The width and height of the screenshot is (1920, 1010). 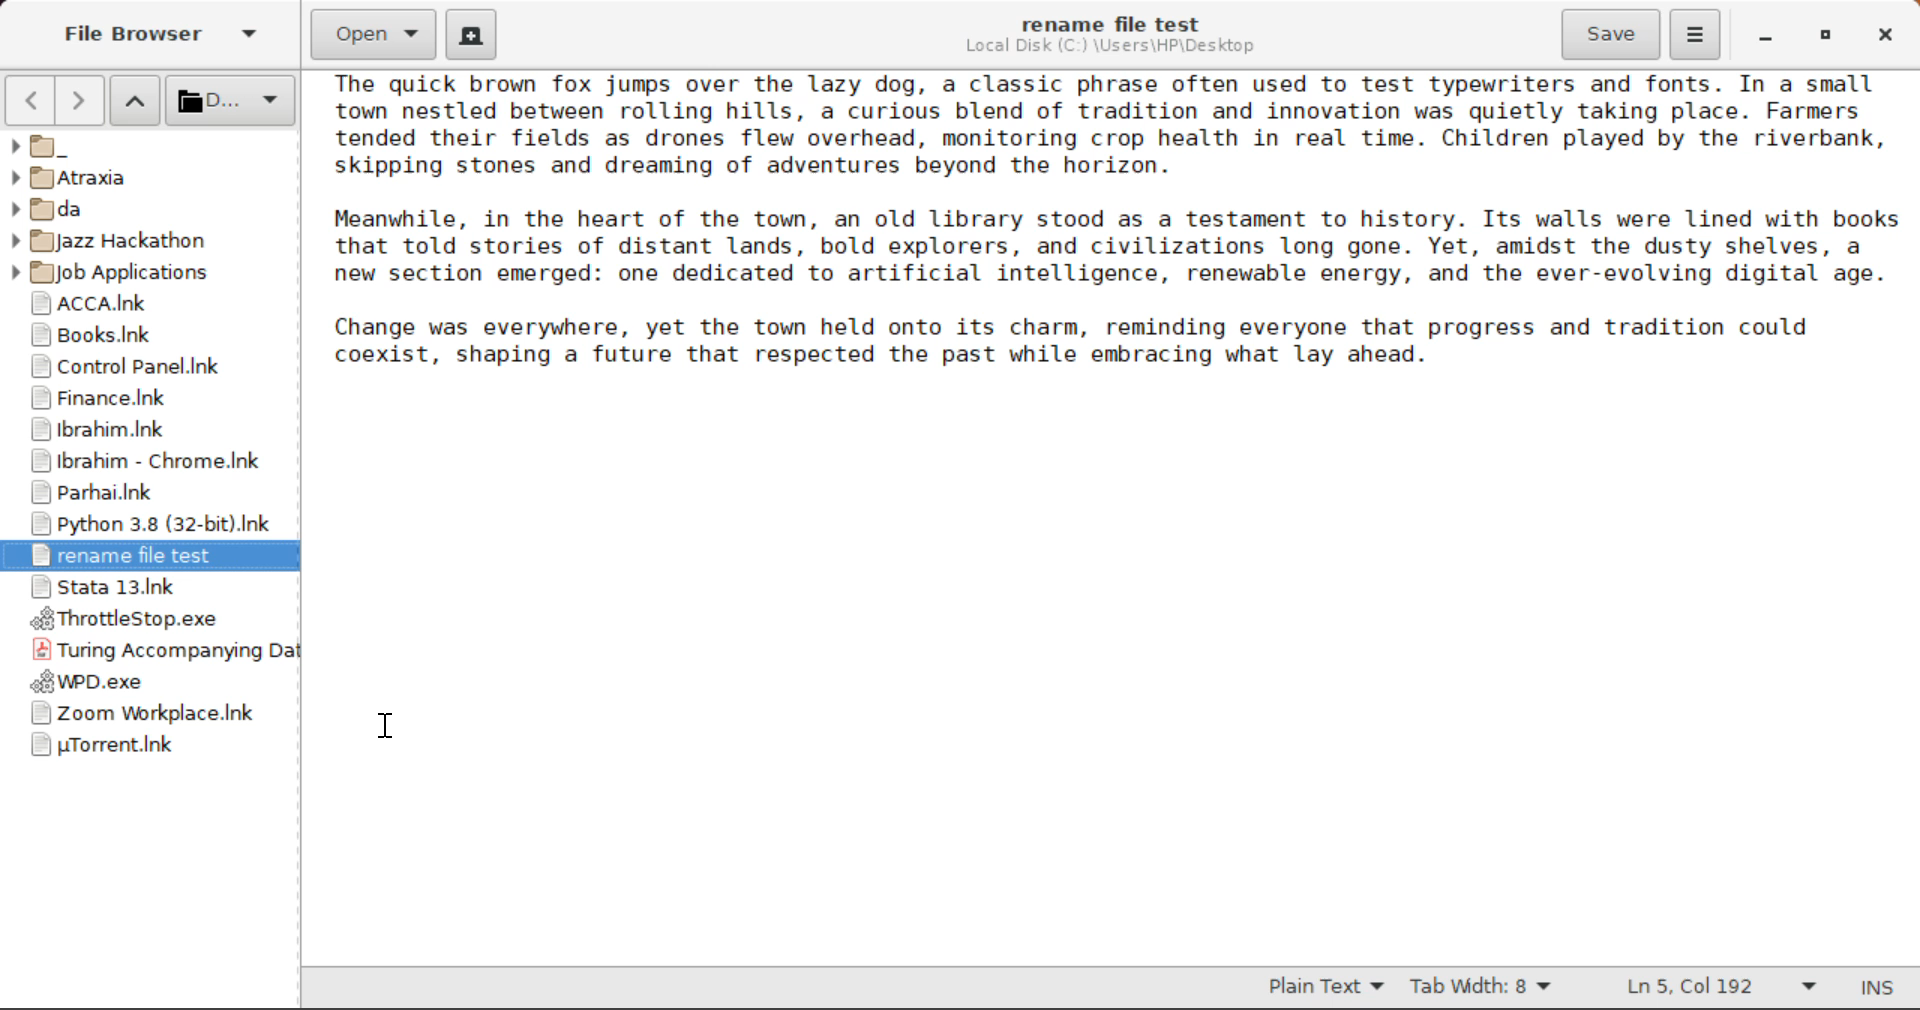 What do you see at coordinates (1117, 255) in the screenshot?
I see `Sample text about a town.` at bounding box center [1117, 255].